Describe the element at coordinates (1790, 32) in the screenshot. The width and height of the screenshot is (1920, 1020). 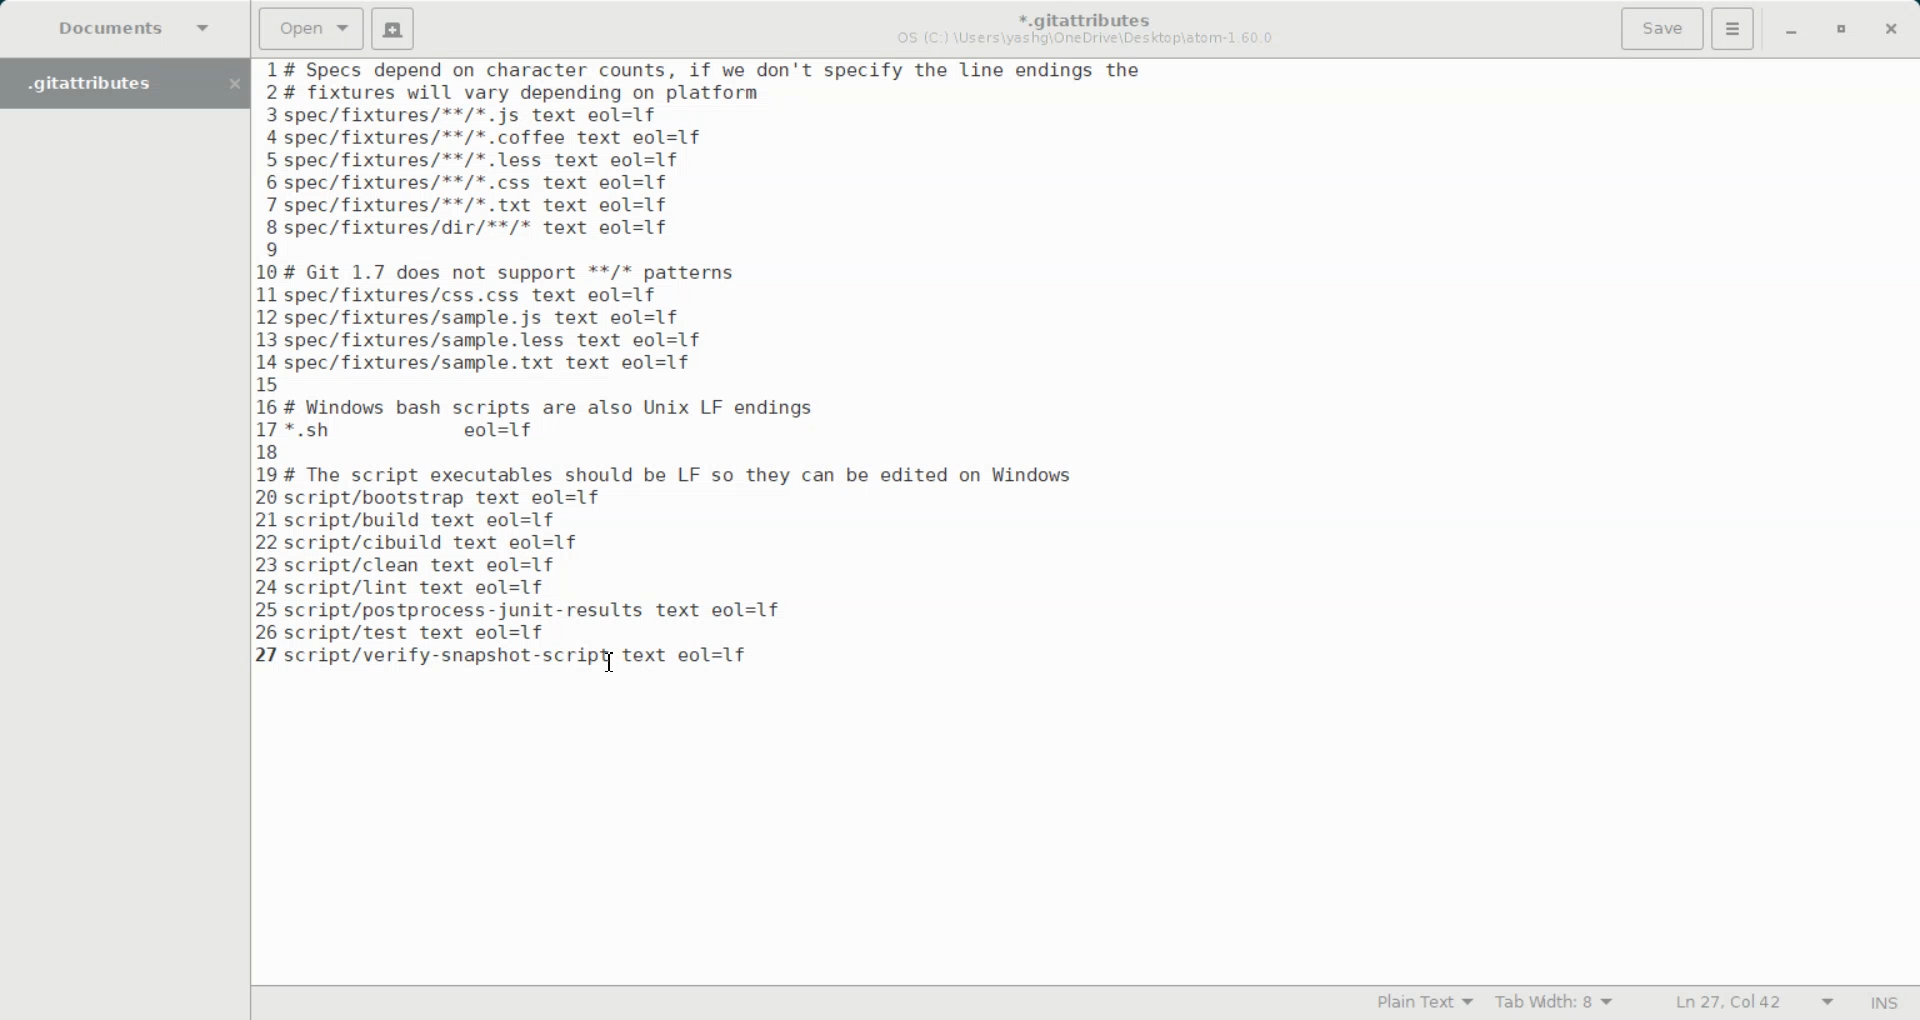
I see `Minimize` at that location.